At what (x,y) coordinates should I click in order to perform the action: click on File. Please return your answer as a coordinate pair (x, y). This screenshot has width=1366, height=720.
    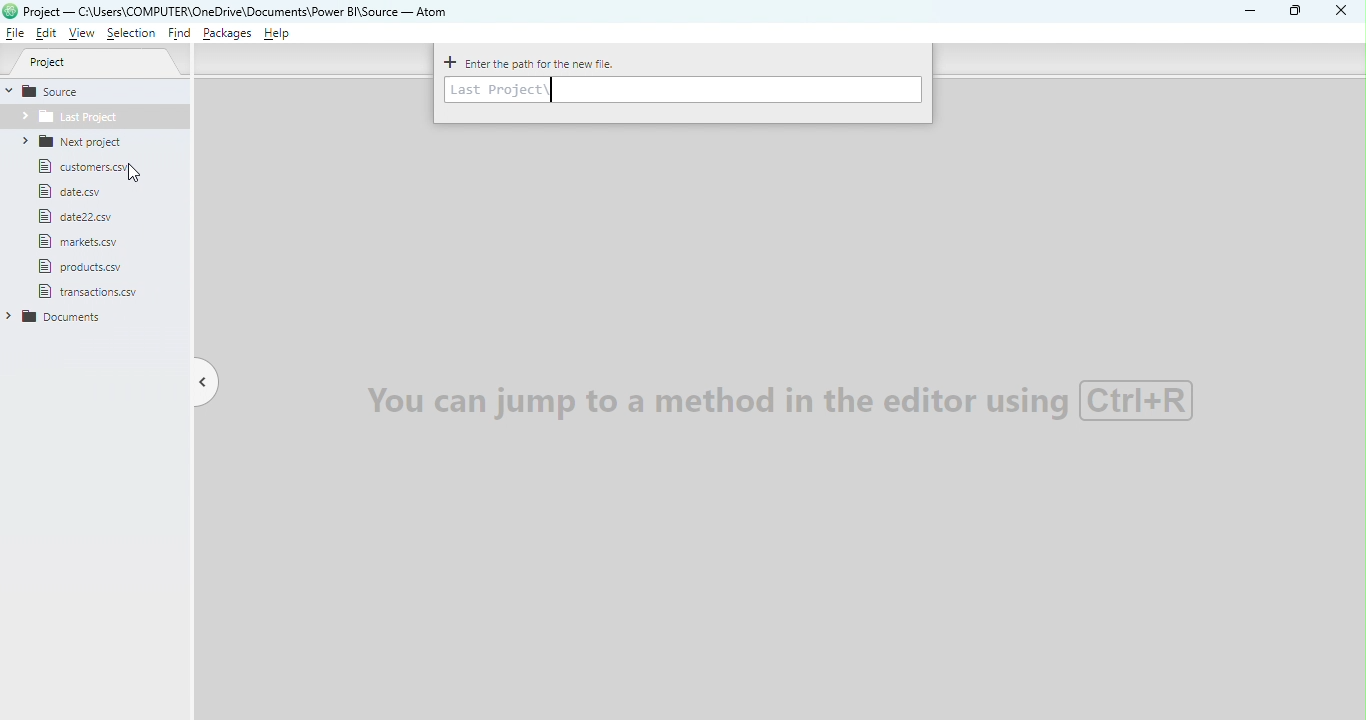
    Looking at the image, I should click on (91, 168).